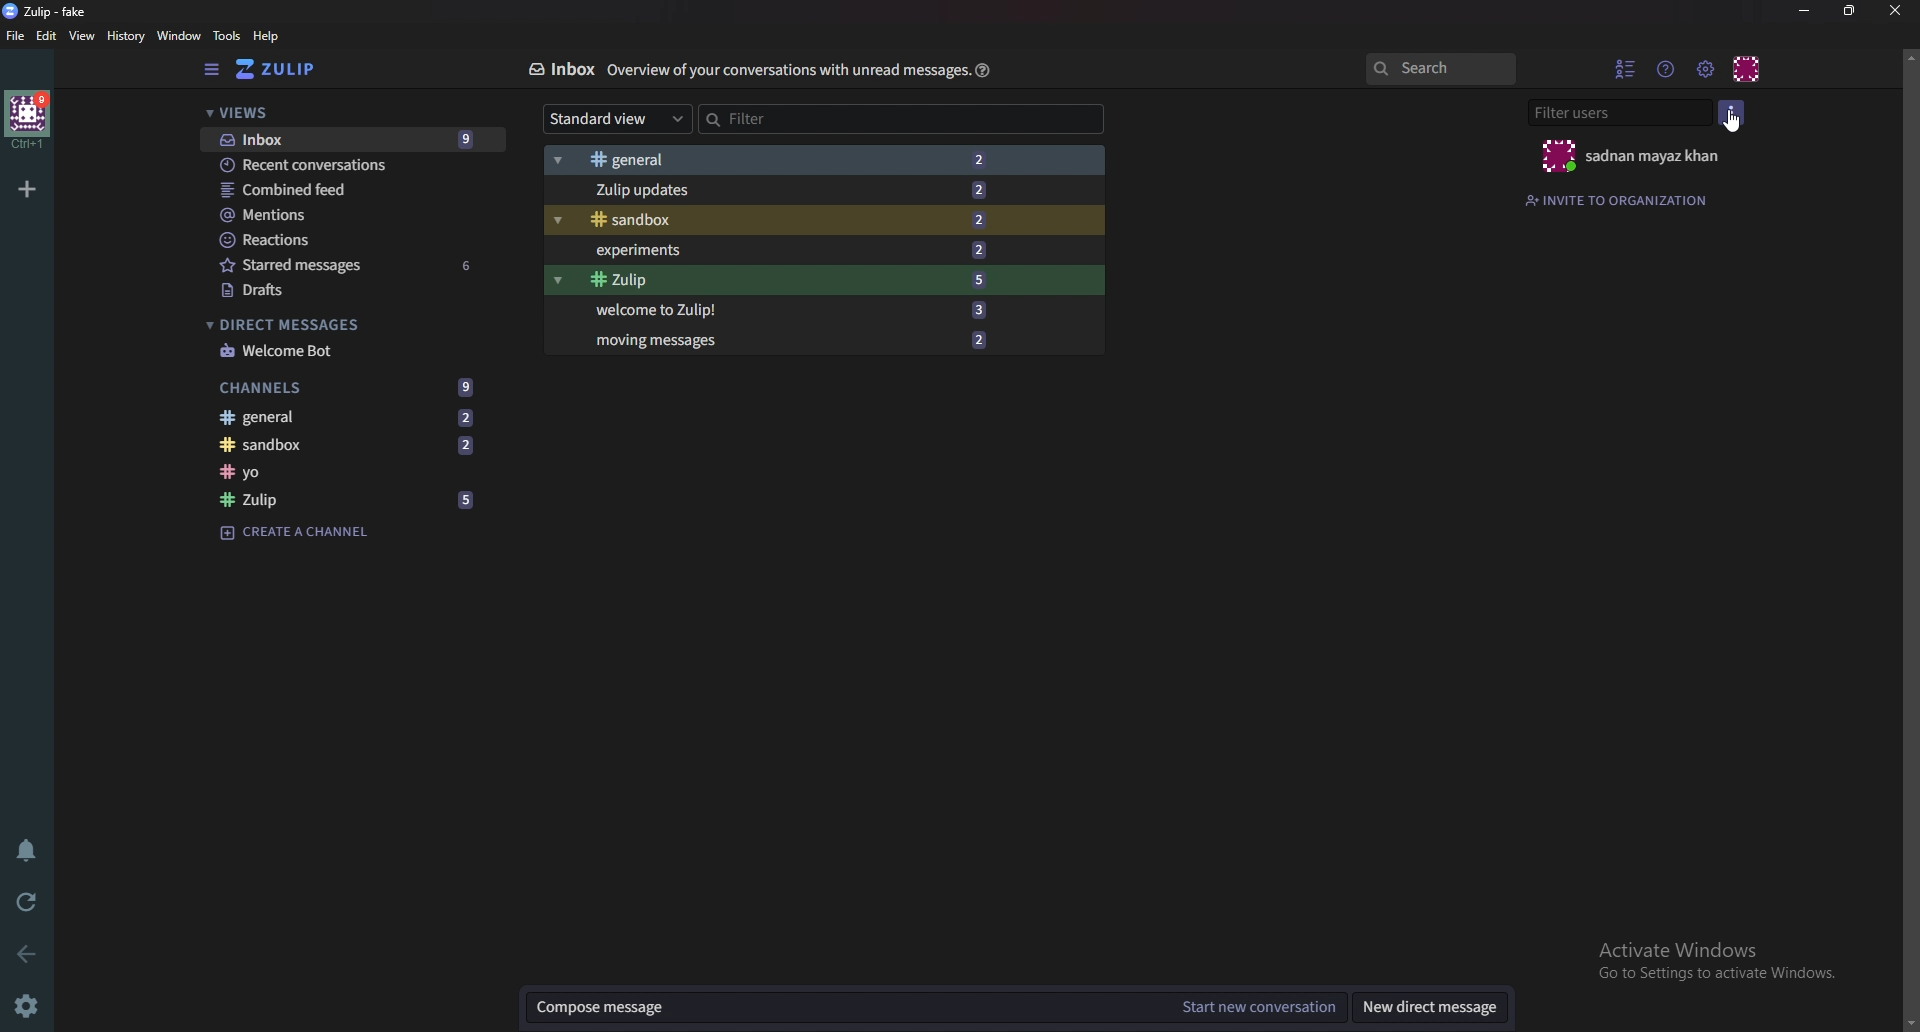 The height and width of the screenshot is (1032, 1920). I want to click on Views, so click(341, 114).